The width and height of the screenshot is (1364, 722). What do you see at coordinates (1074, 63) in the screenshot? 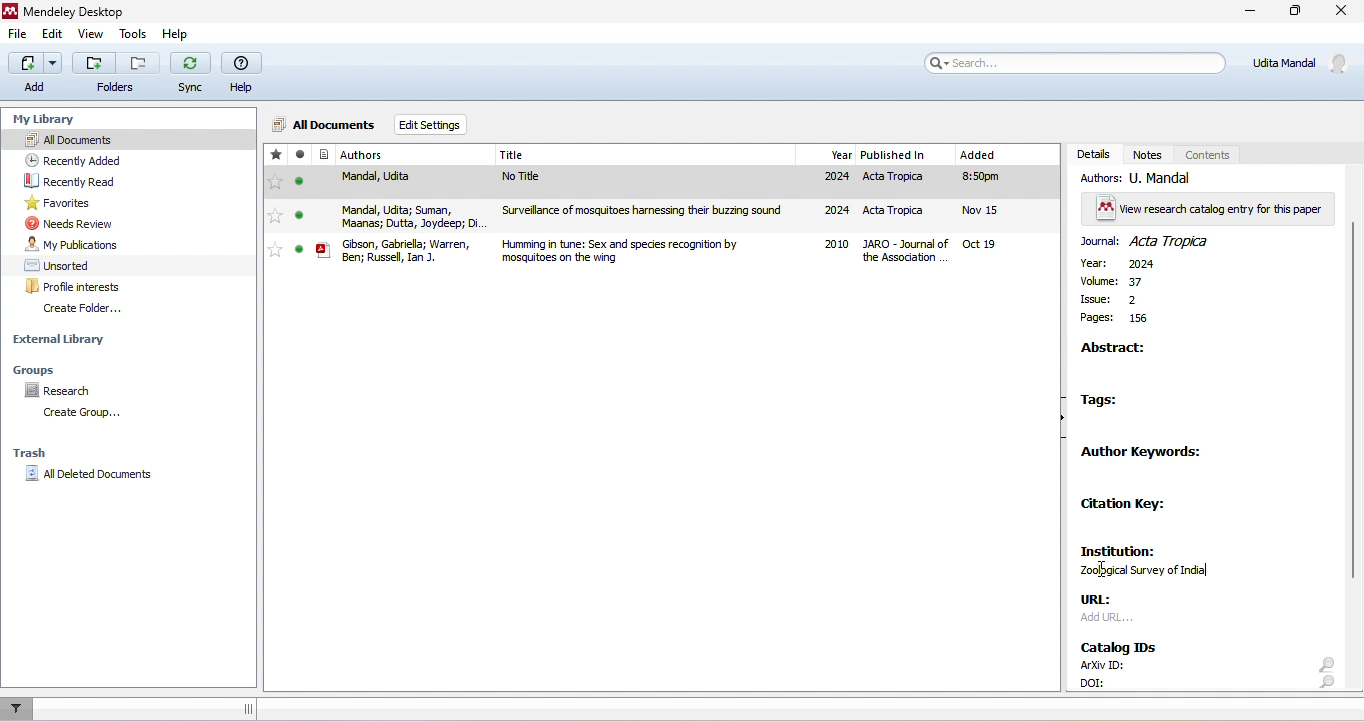
I see `search bar` at bounding box center [1074, 63].